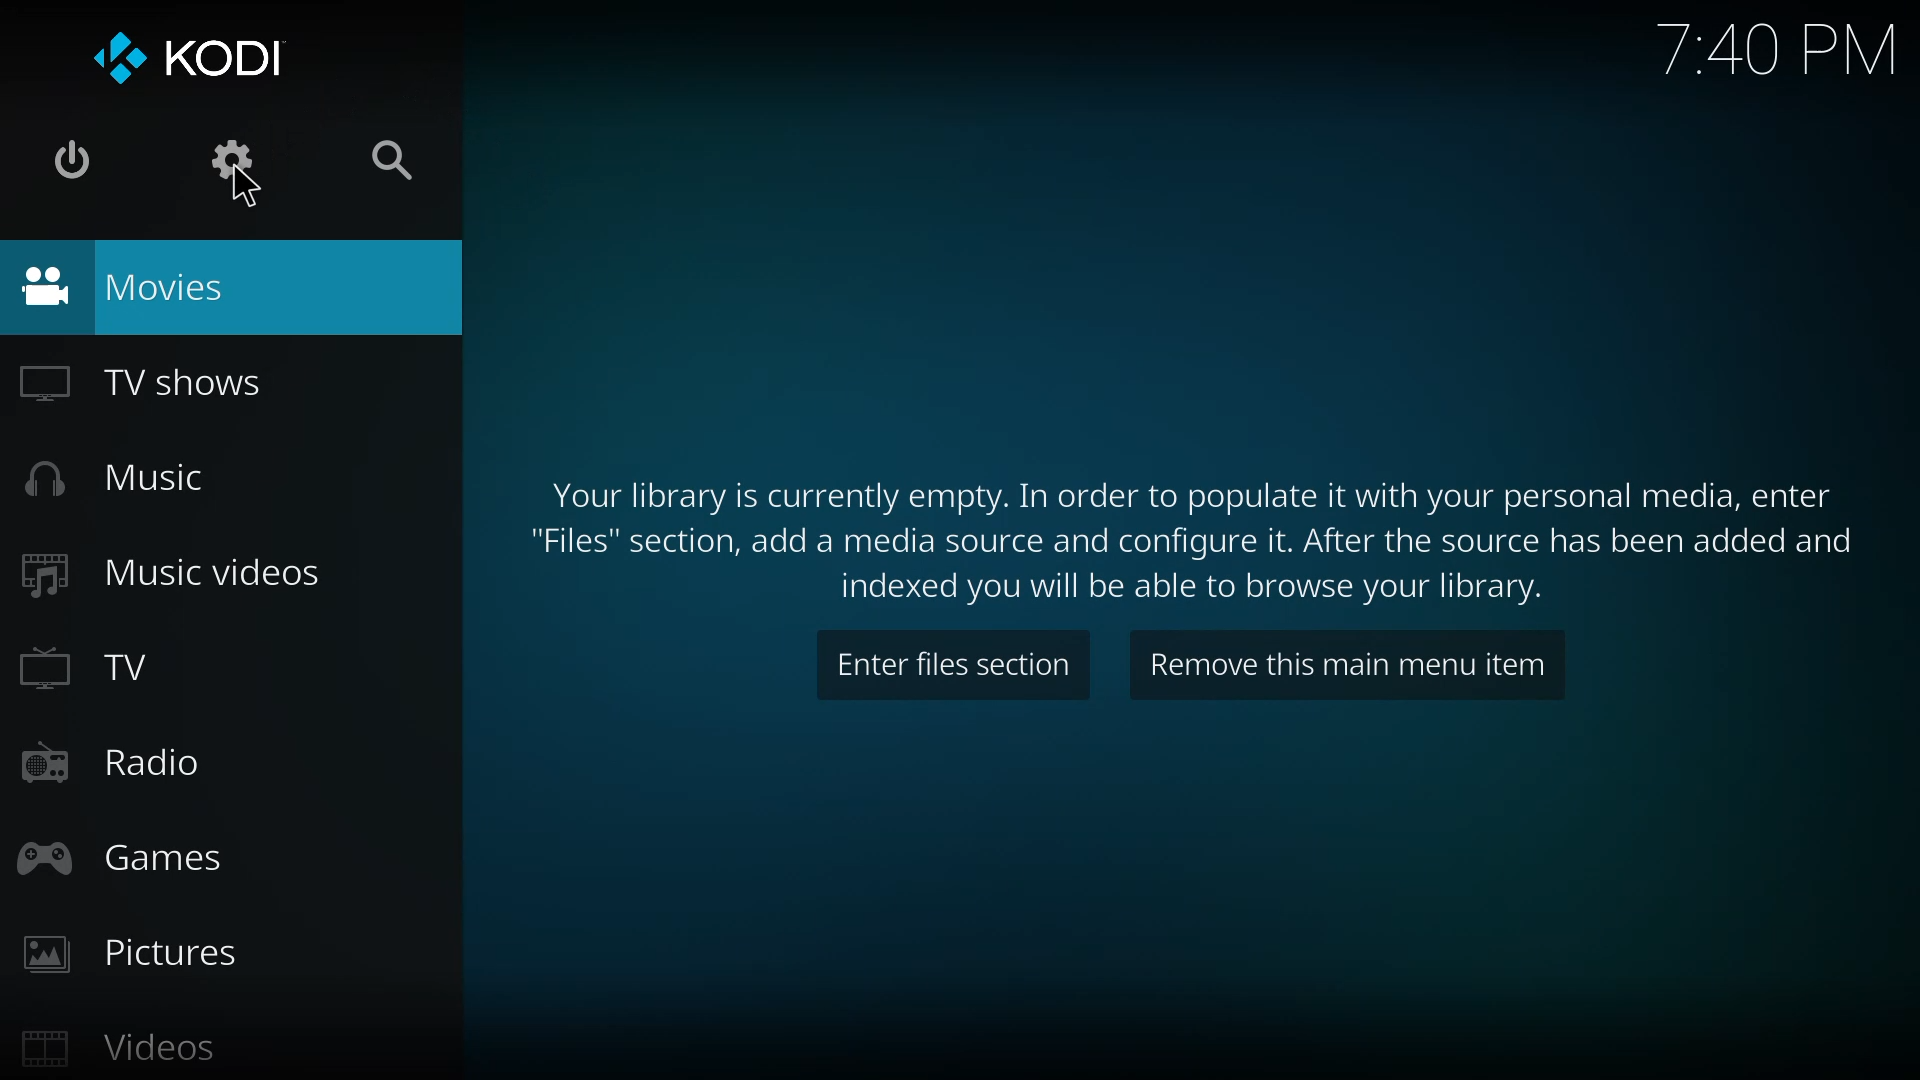 The height and width of the screenshot is (1080, 1920). I want to click on settings, so click(229, 161).